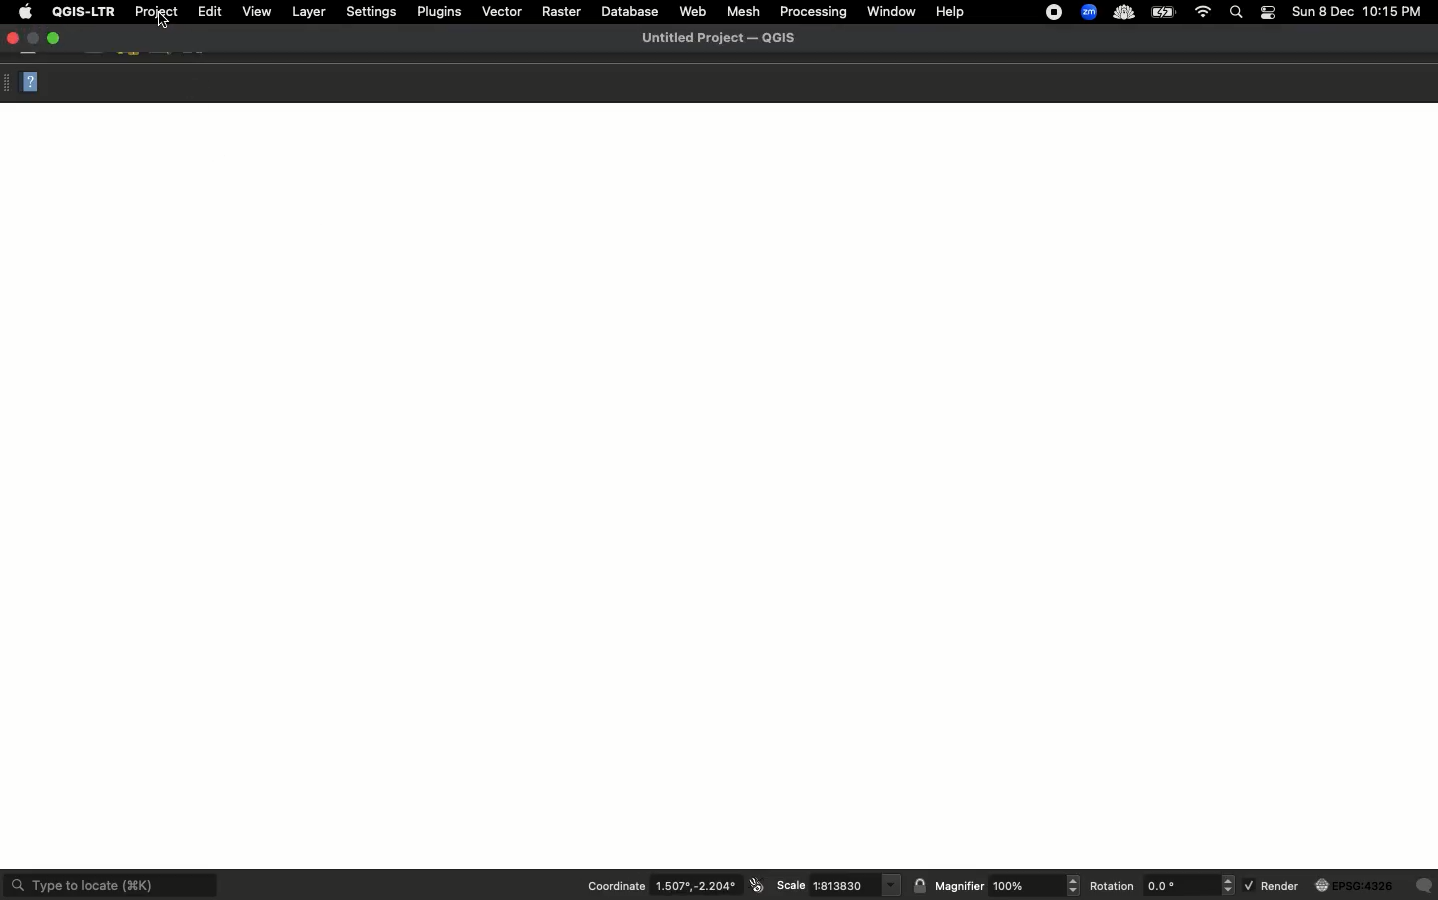  I want to click on icon, so click(756, 885).